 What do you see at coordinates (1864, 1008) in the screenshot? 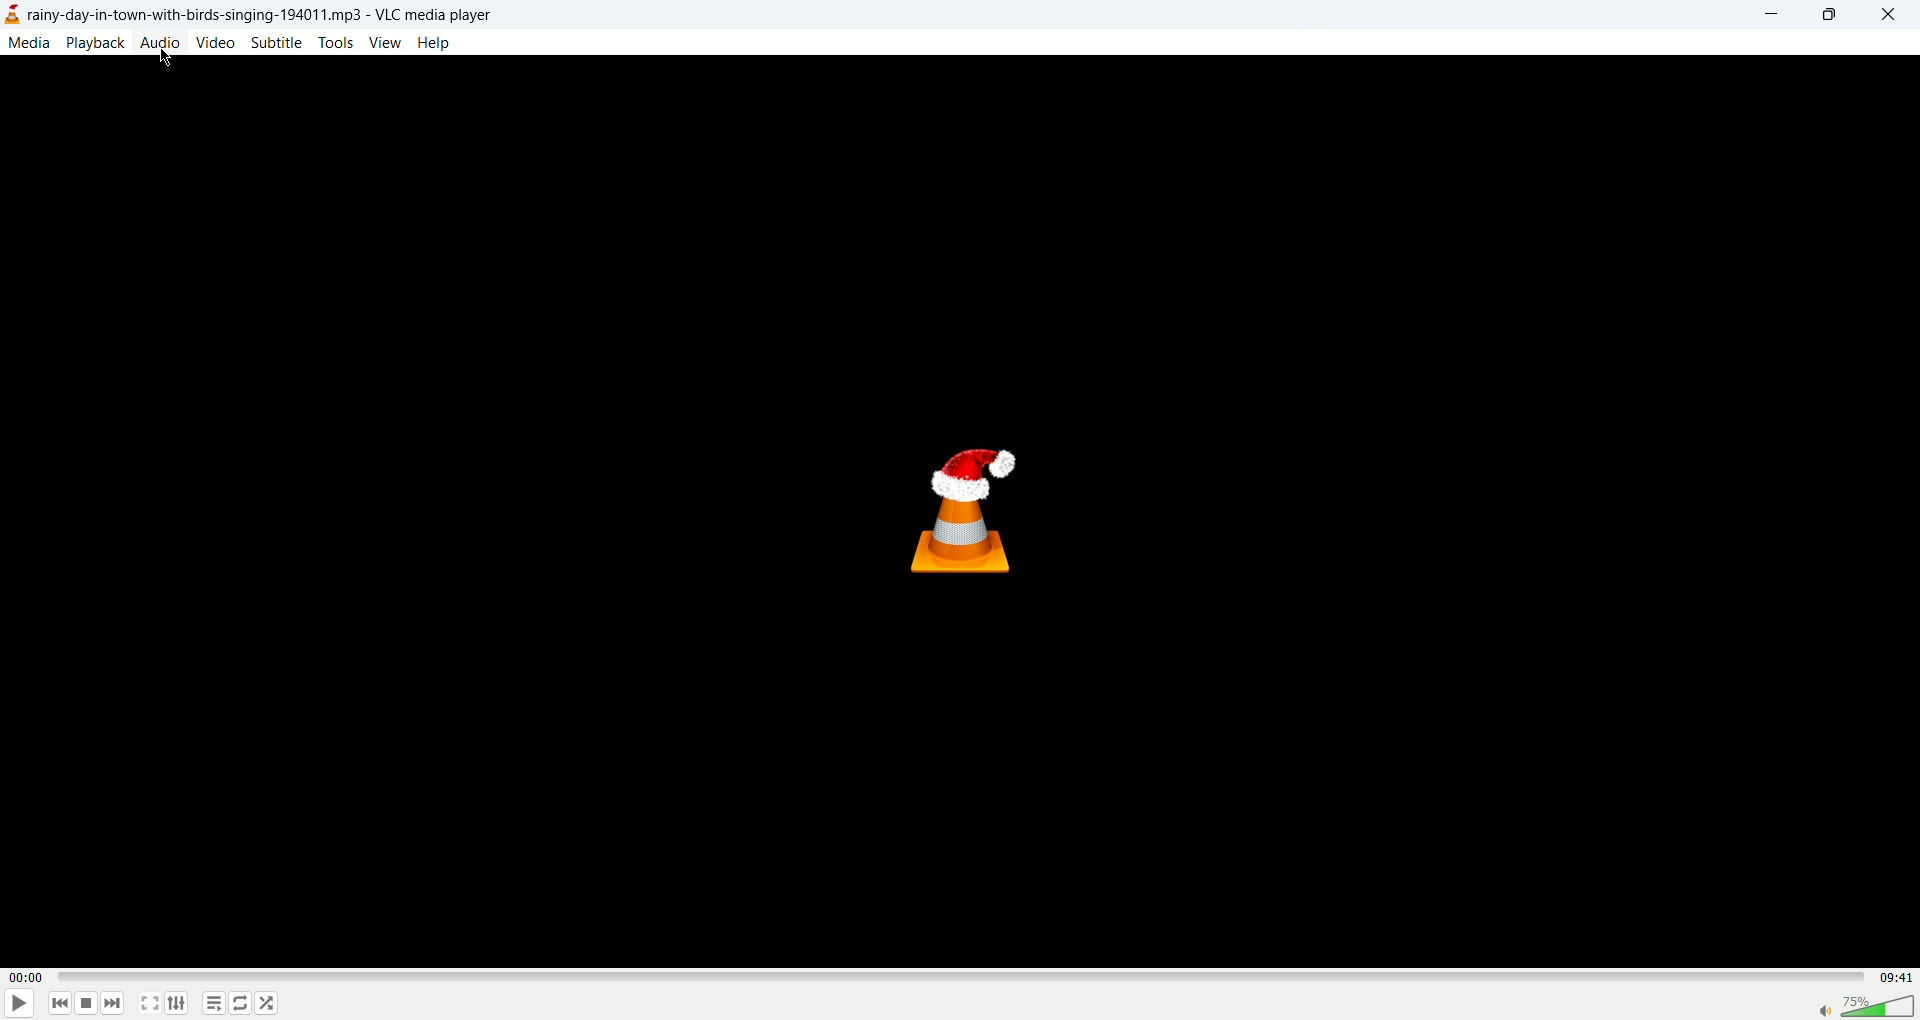
I see `volume bar` at bounding box center [1864, 1008].